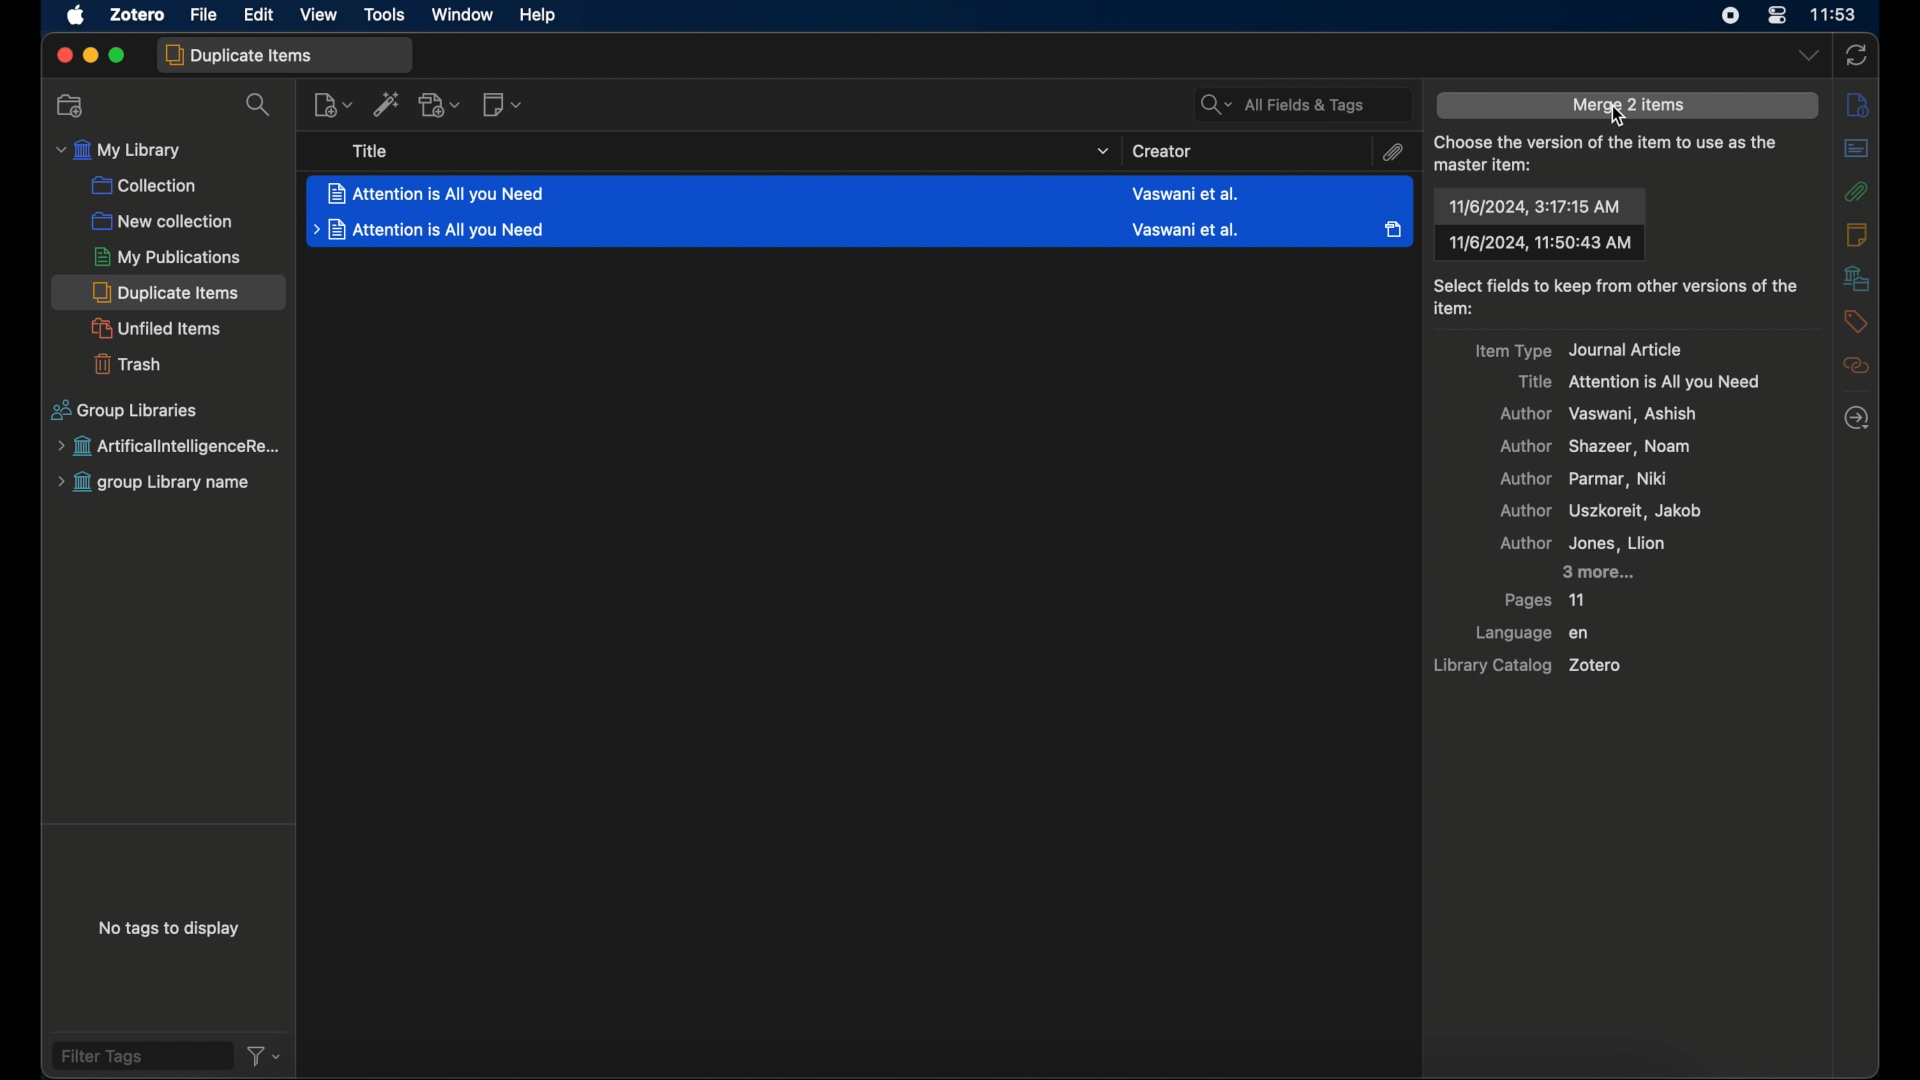  I want to click on All Fields & Tags, so click(1289, 104).